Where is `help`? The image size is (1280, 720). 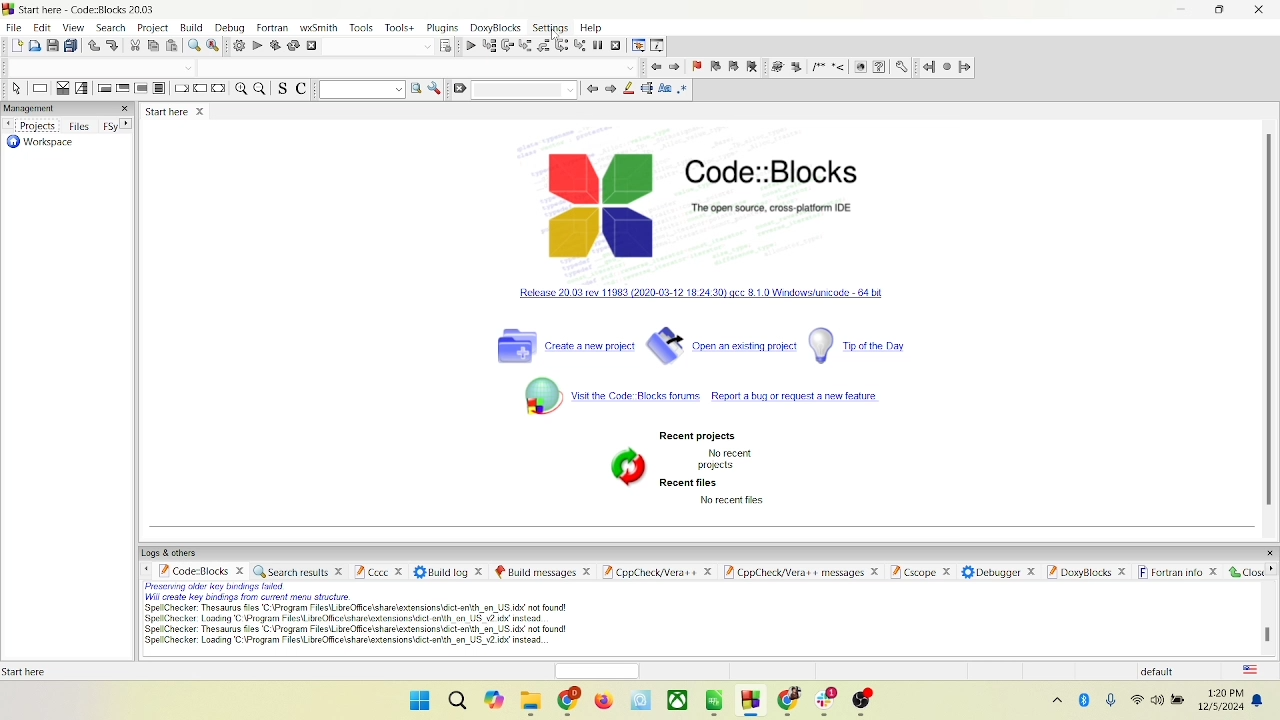 help is located at coordinates (879, 68).